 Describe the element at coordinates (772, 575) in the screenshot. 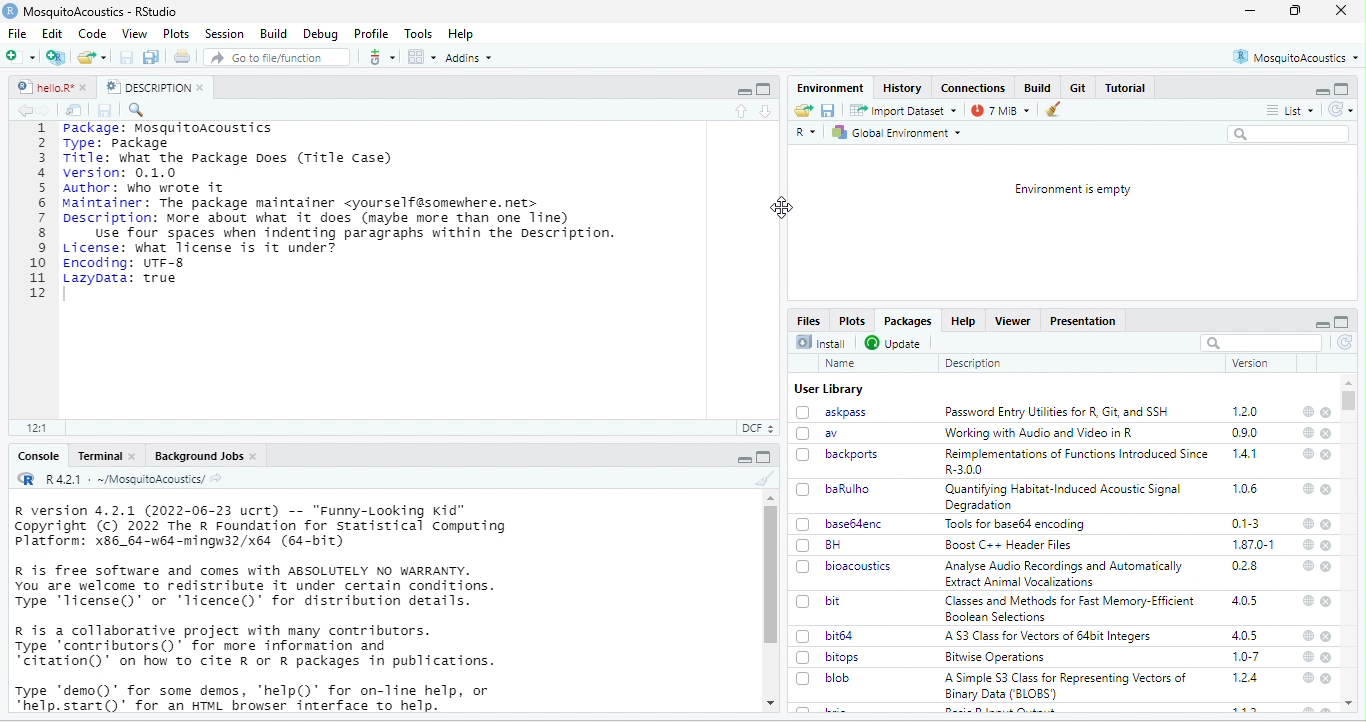

I see `scroll bar` at that location.